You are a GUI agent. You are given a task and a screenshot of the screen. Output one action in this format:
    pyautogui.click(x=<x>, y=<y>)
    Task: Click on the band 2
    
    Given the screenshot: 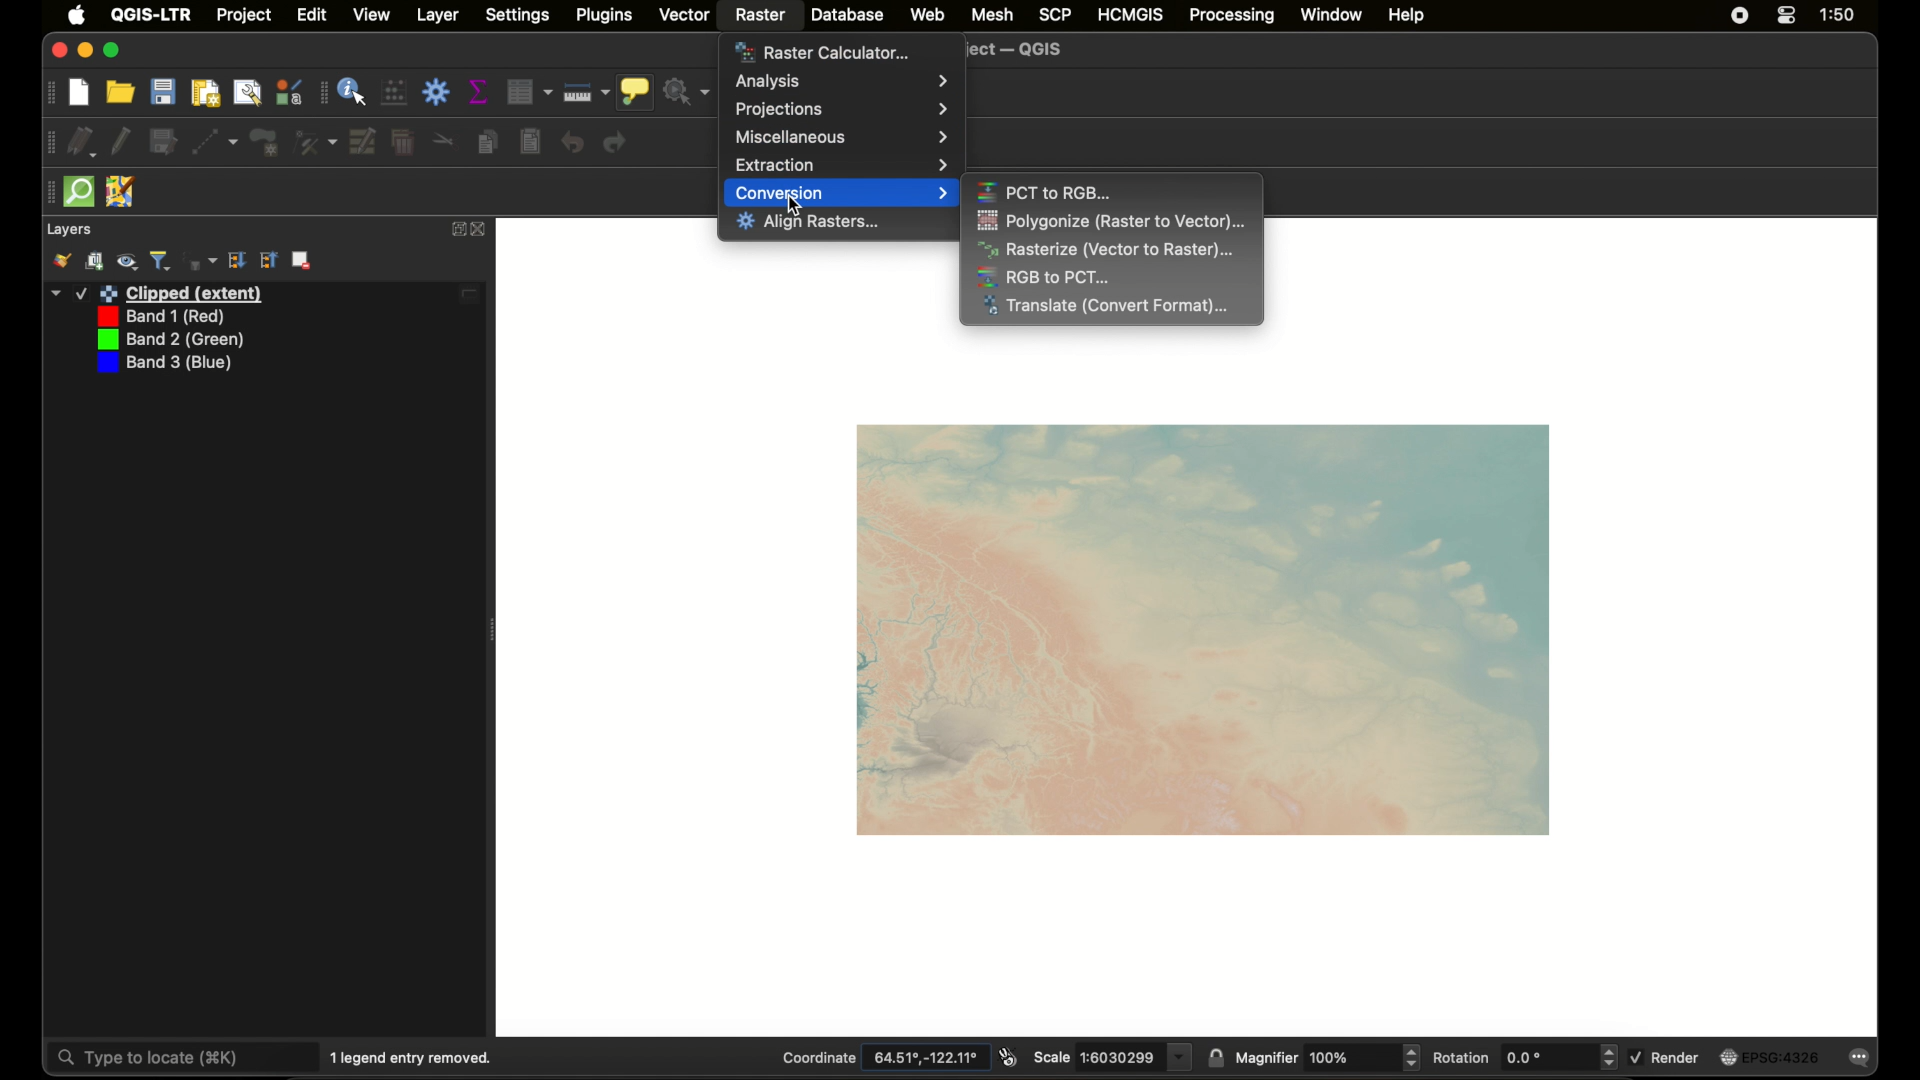 What is the action you would take?
    pyautogui.click(x=167, y=340)
    